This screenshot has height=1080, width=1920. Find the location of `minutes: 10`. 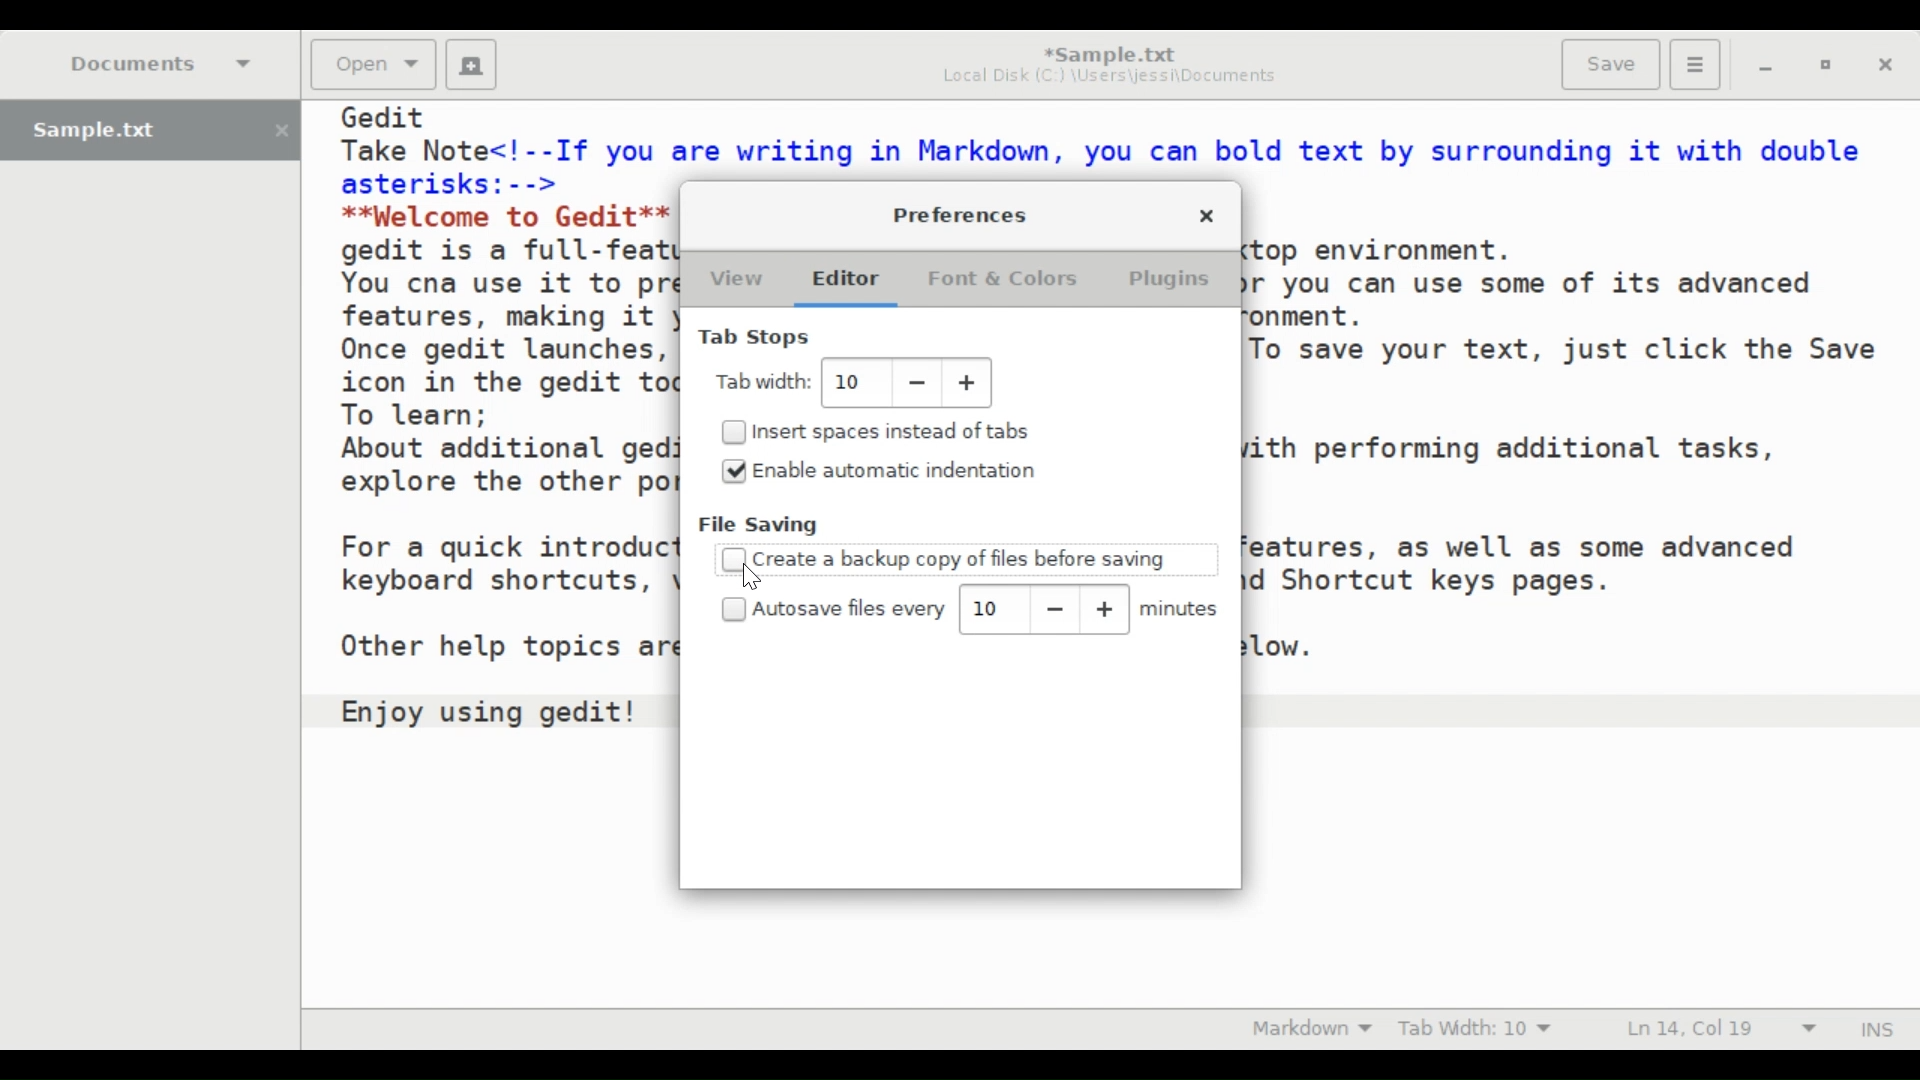

minutes: 10 is located at coordinates (993, 607).